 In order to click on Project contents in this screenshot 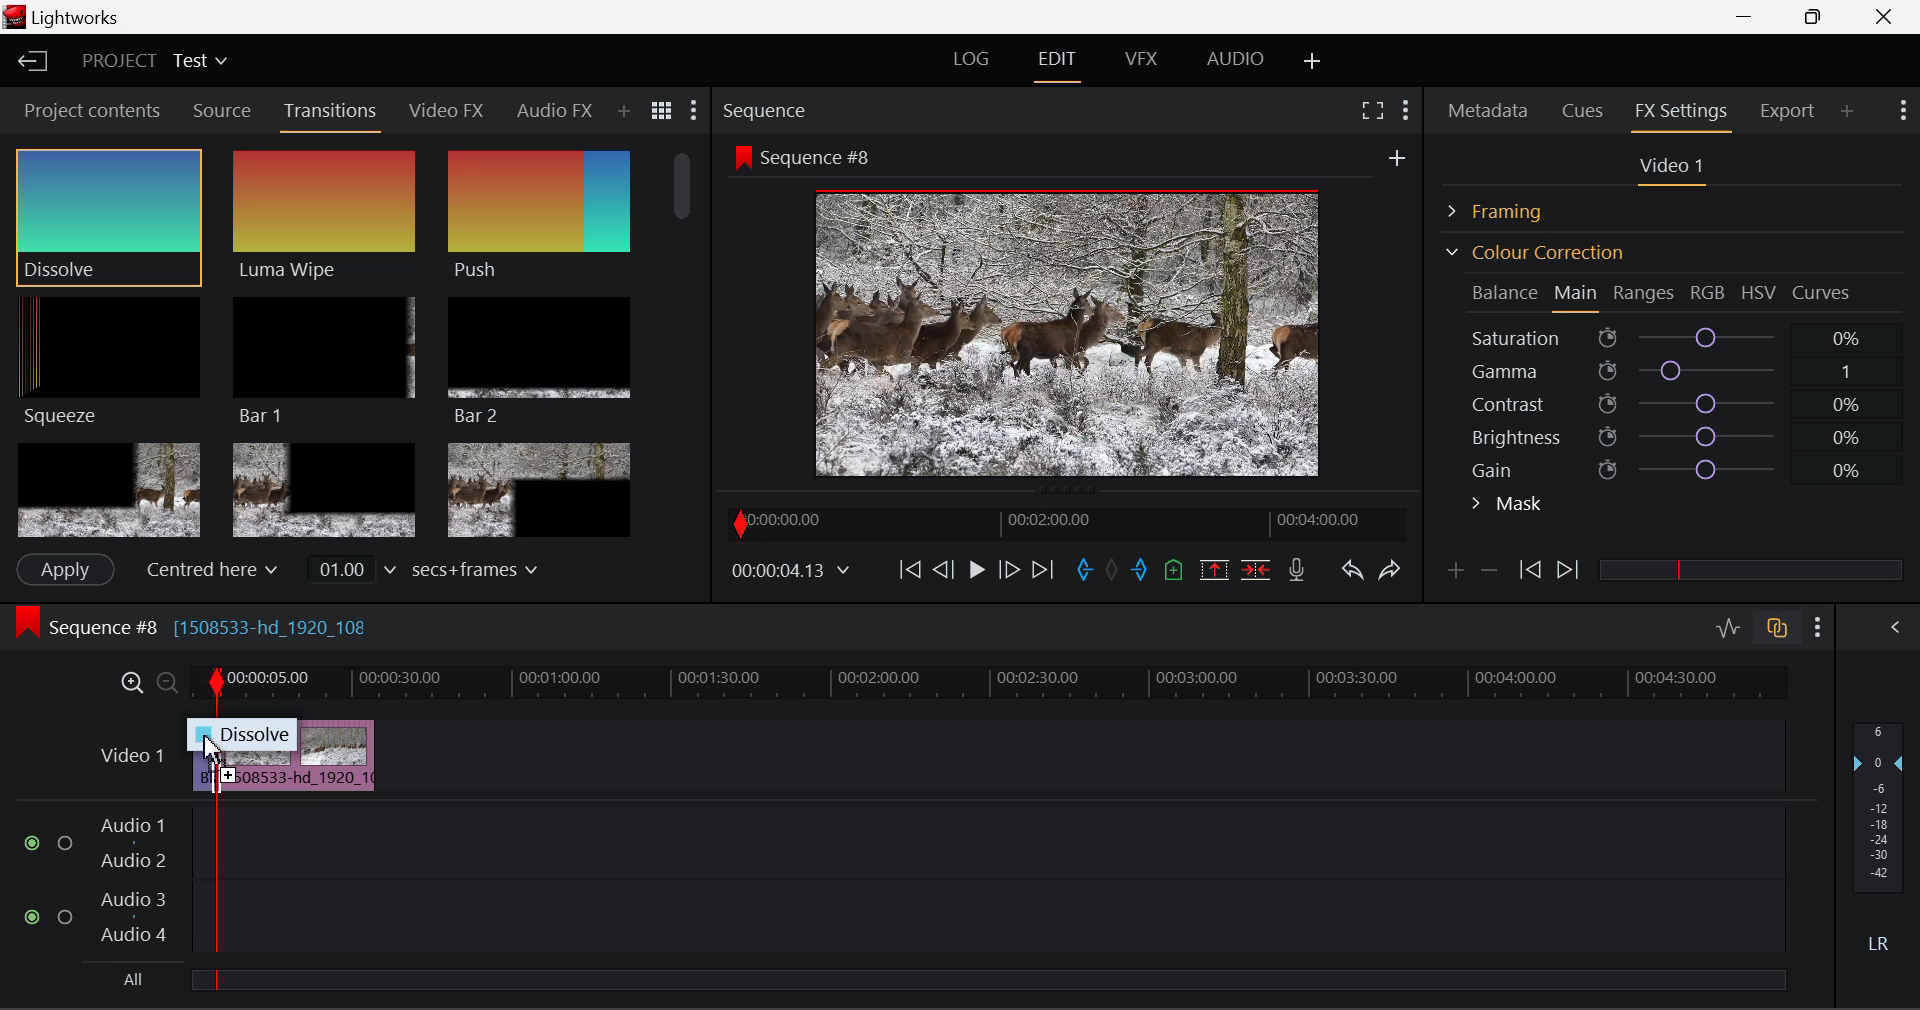, I will do `click(91, 115)`.